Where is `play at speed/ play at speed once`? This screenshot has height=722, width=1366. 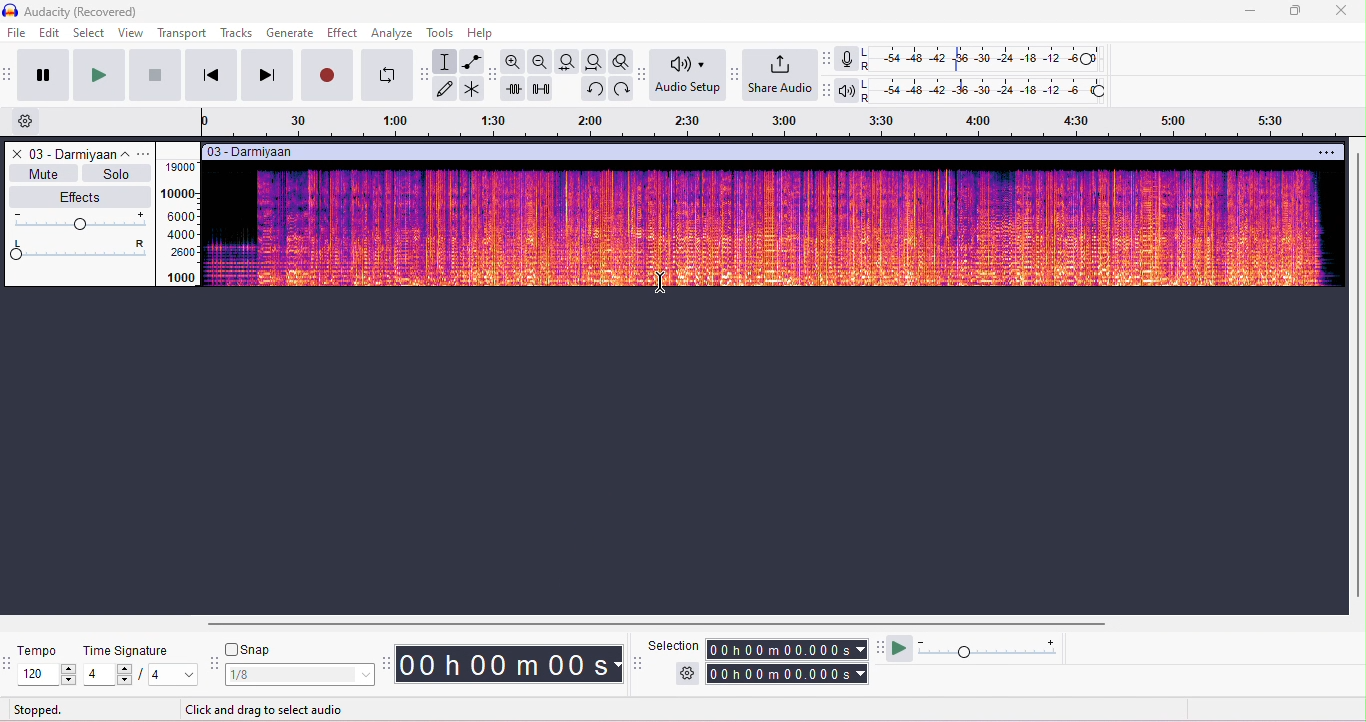 play at speed/ play at speed once is located at coordinates (902, 649).